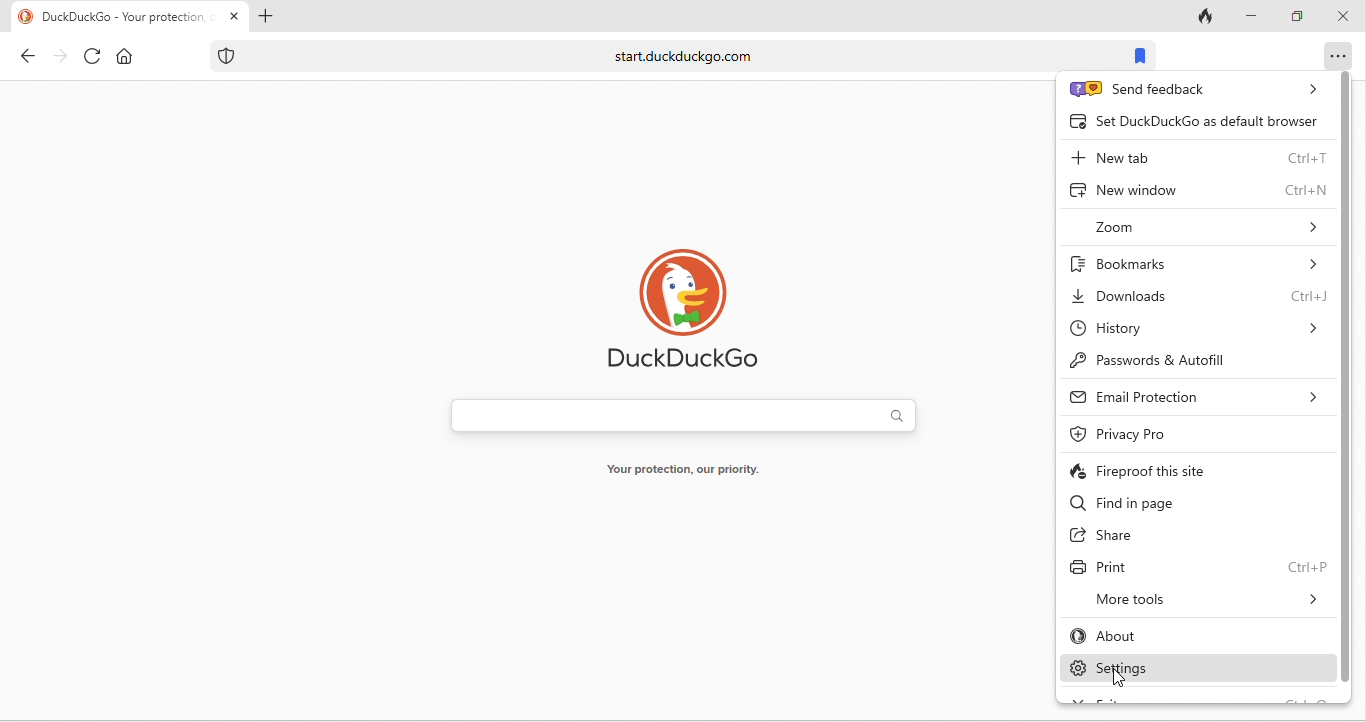 This screenshot has height=722, width=1366. Describe the element at coordinates (1197, 193) in the screenshot. I see `new window` at that location.